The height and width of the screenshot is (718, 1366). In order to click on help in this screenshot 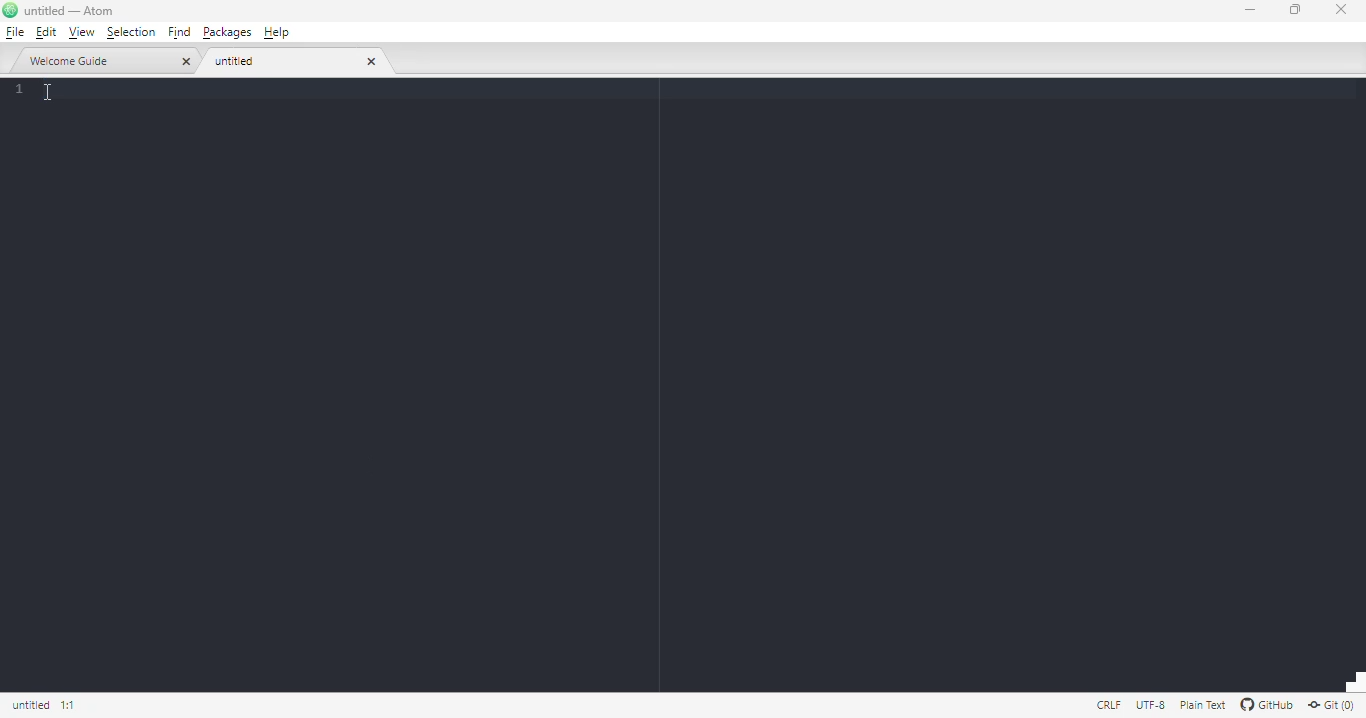, I will do `click(277, 32)`.